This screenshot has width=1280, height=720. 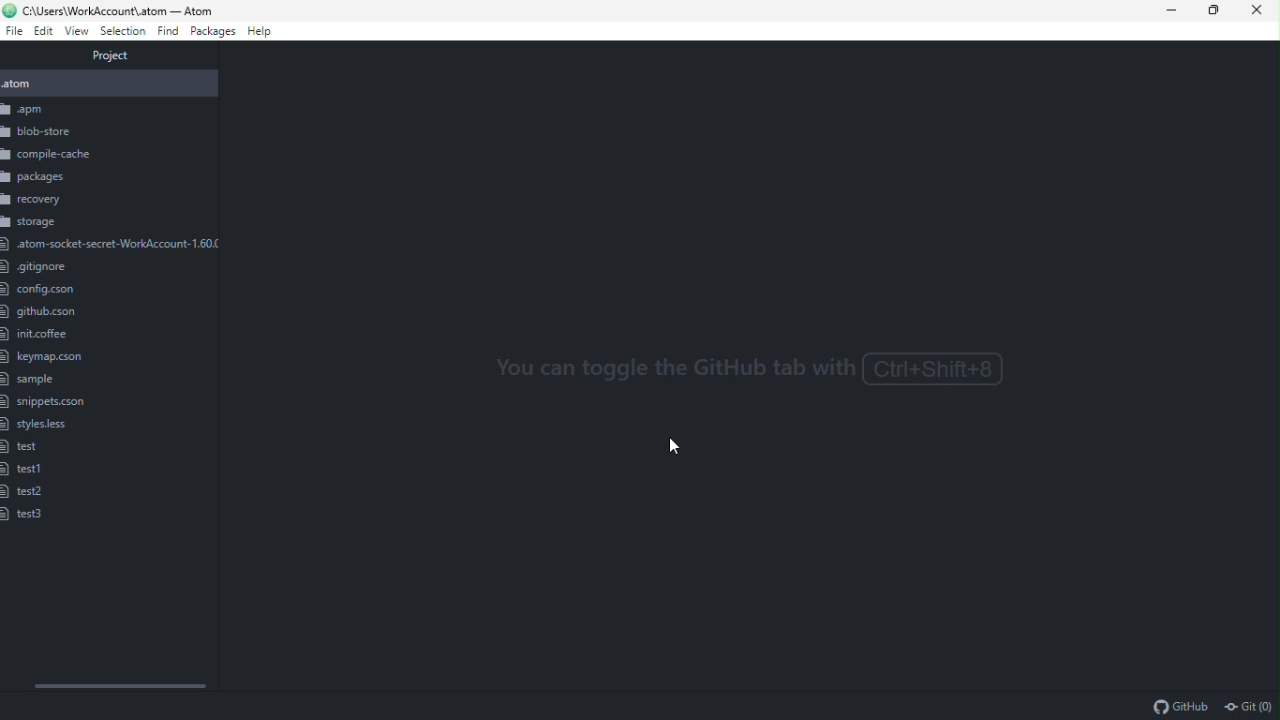 What do you see at coordinates (105, 110) in the screenshot?
I see `.amp` at bounding box center [105, 110].